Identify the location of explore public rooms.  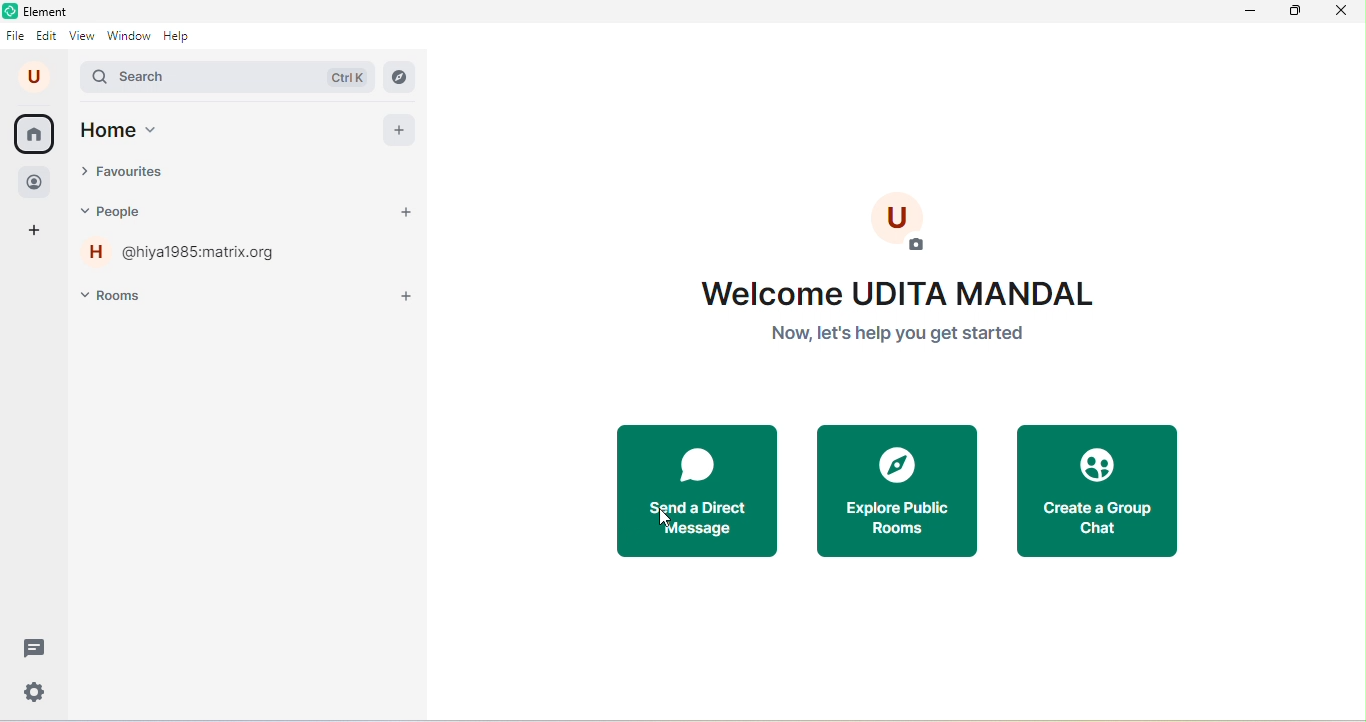
(901, 491).